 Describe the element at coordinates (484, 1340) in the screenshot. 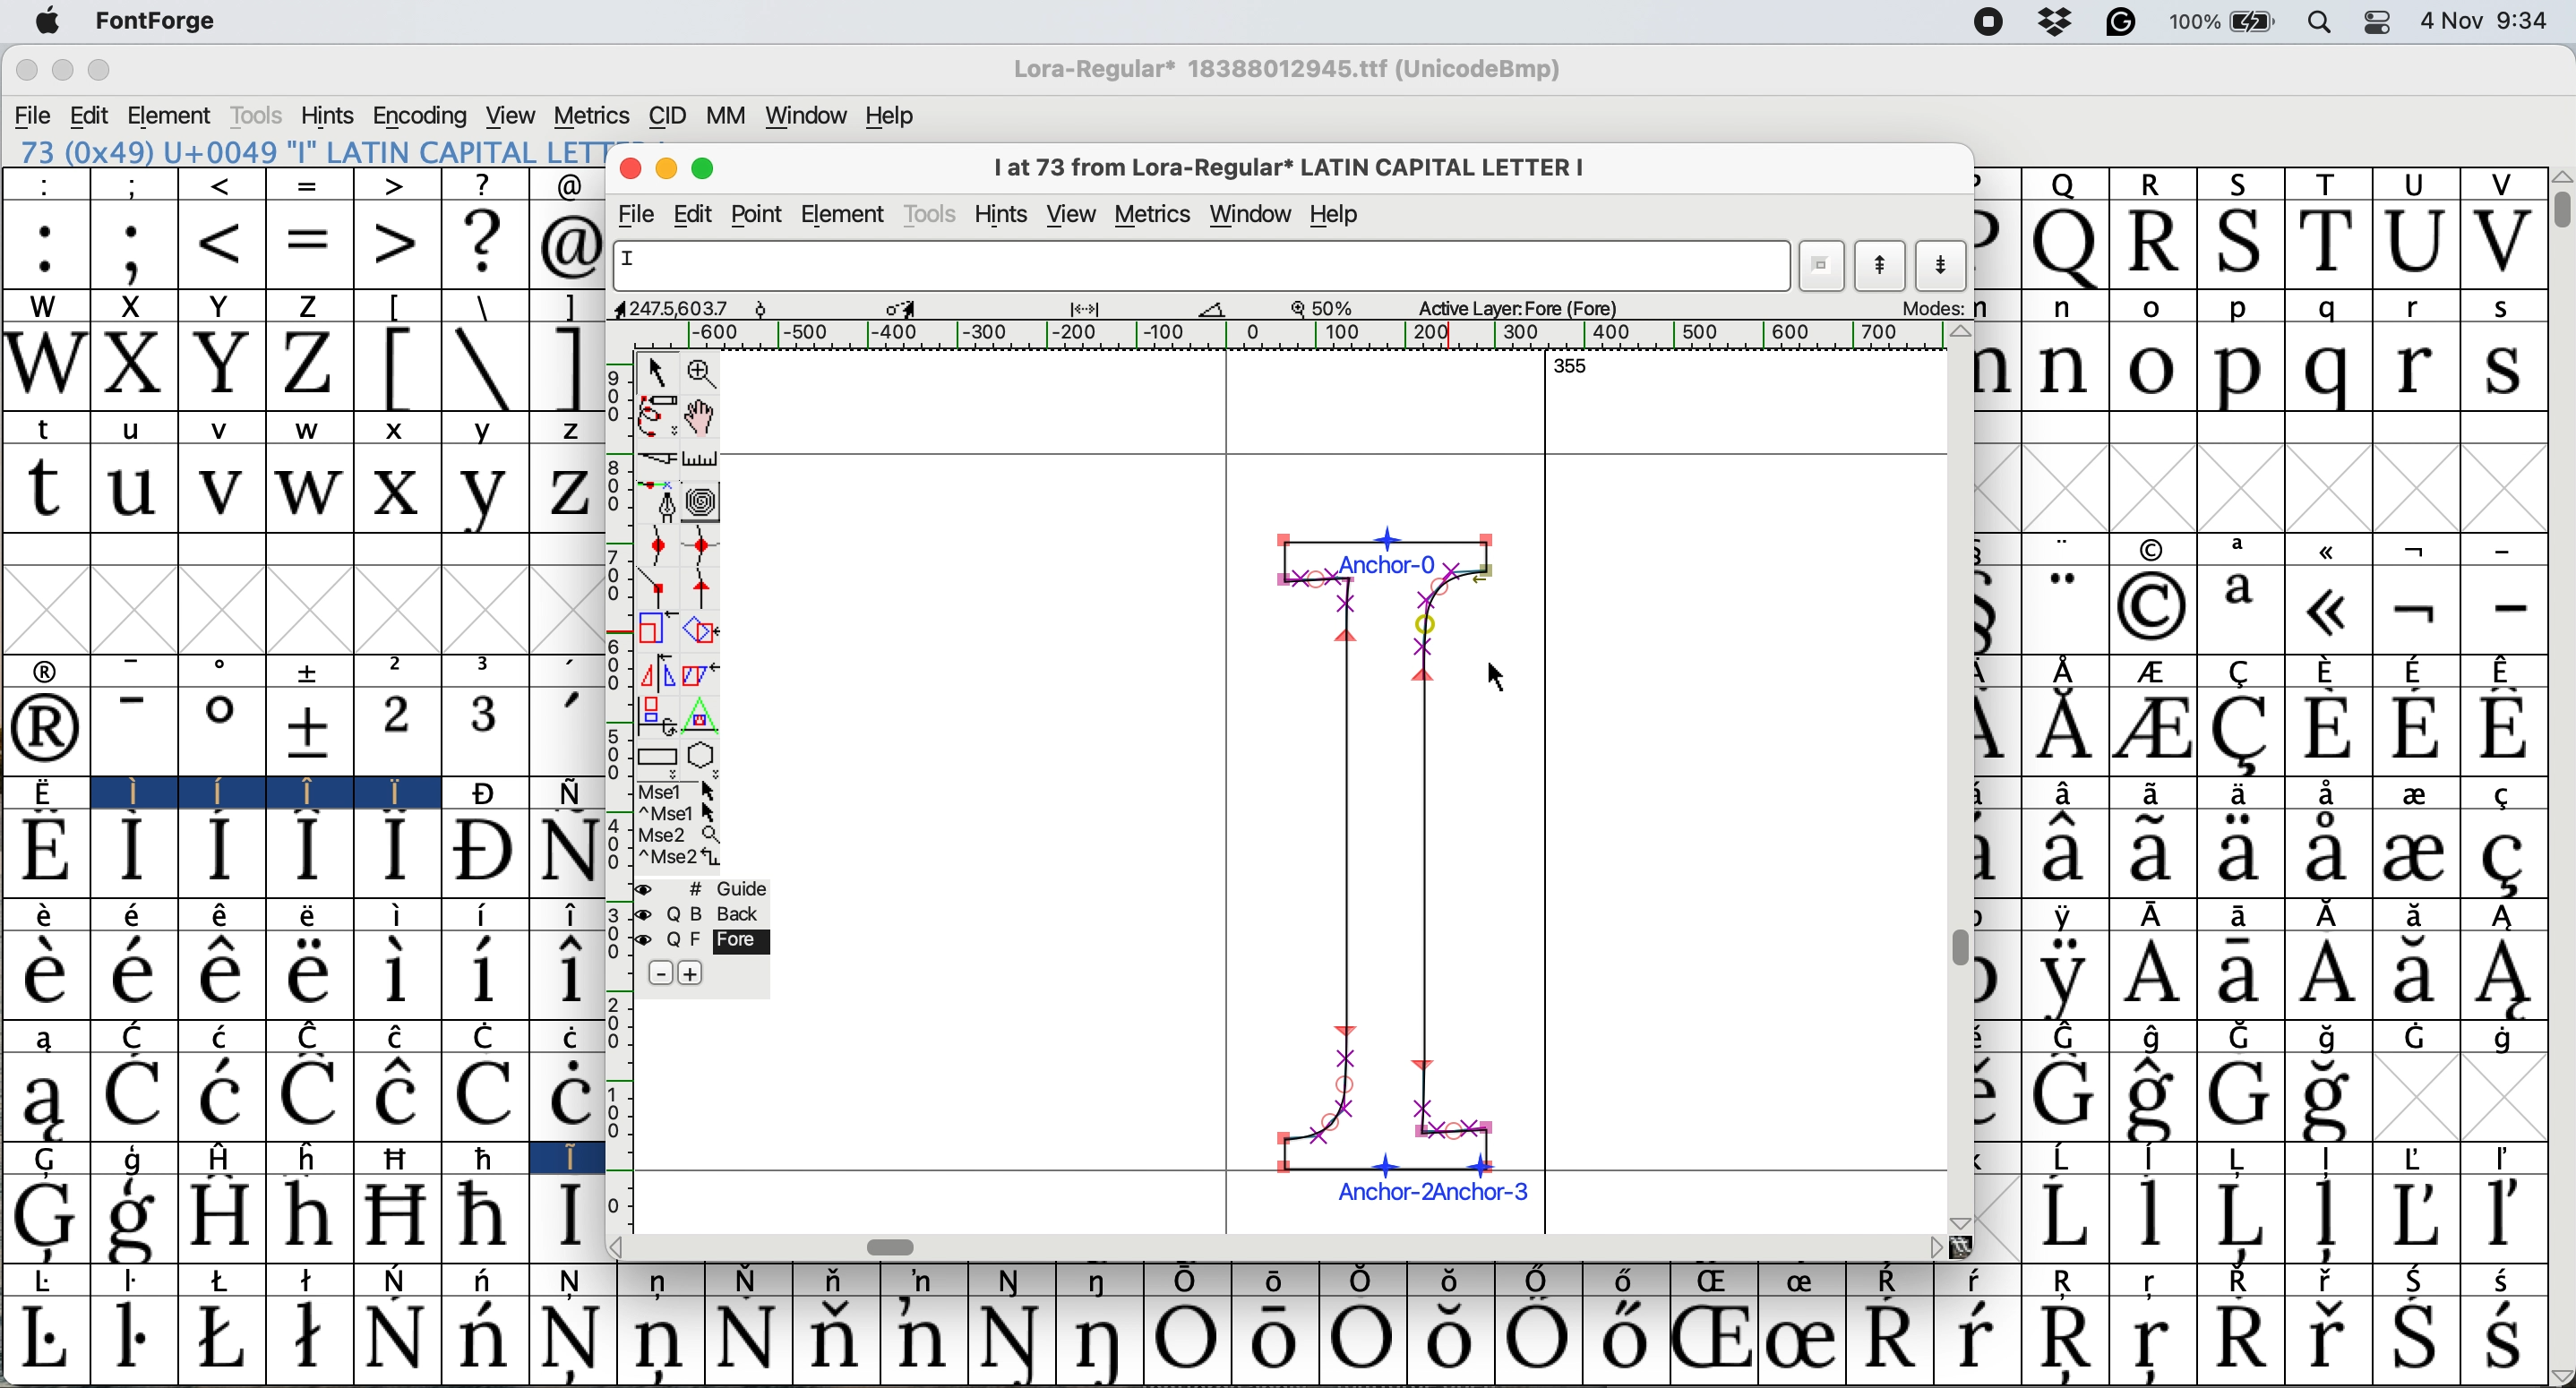

I see `Symbol` at that location.